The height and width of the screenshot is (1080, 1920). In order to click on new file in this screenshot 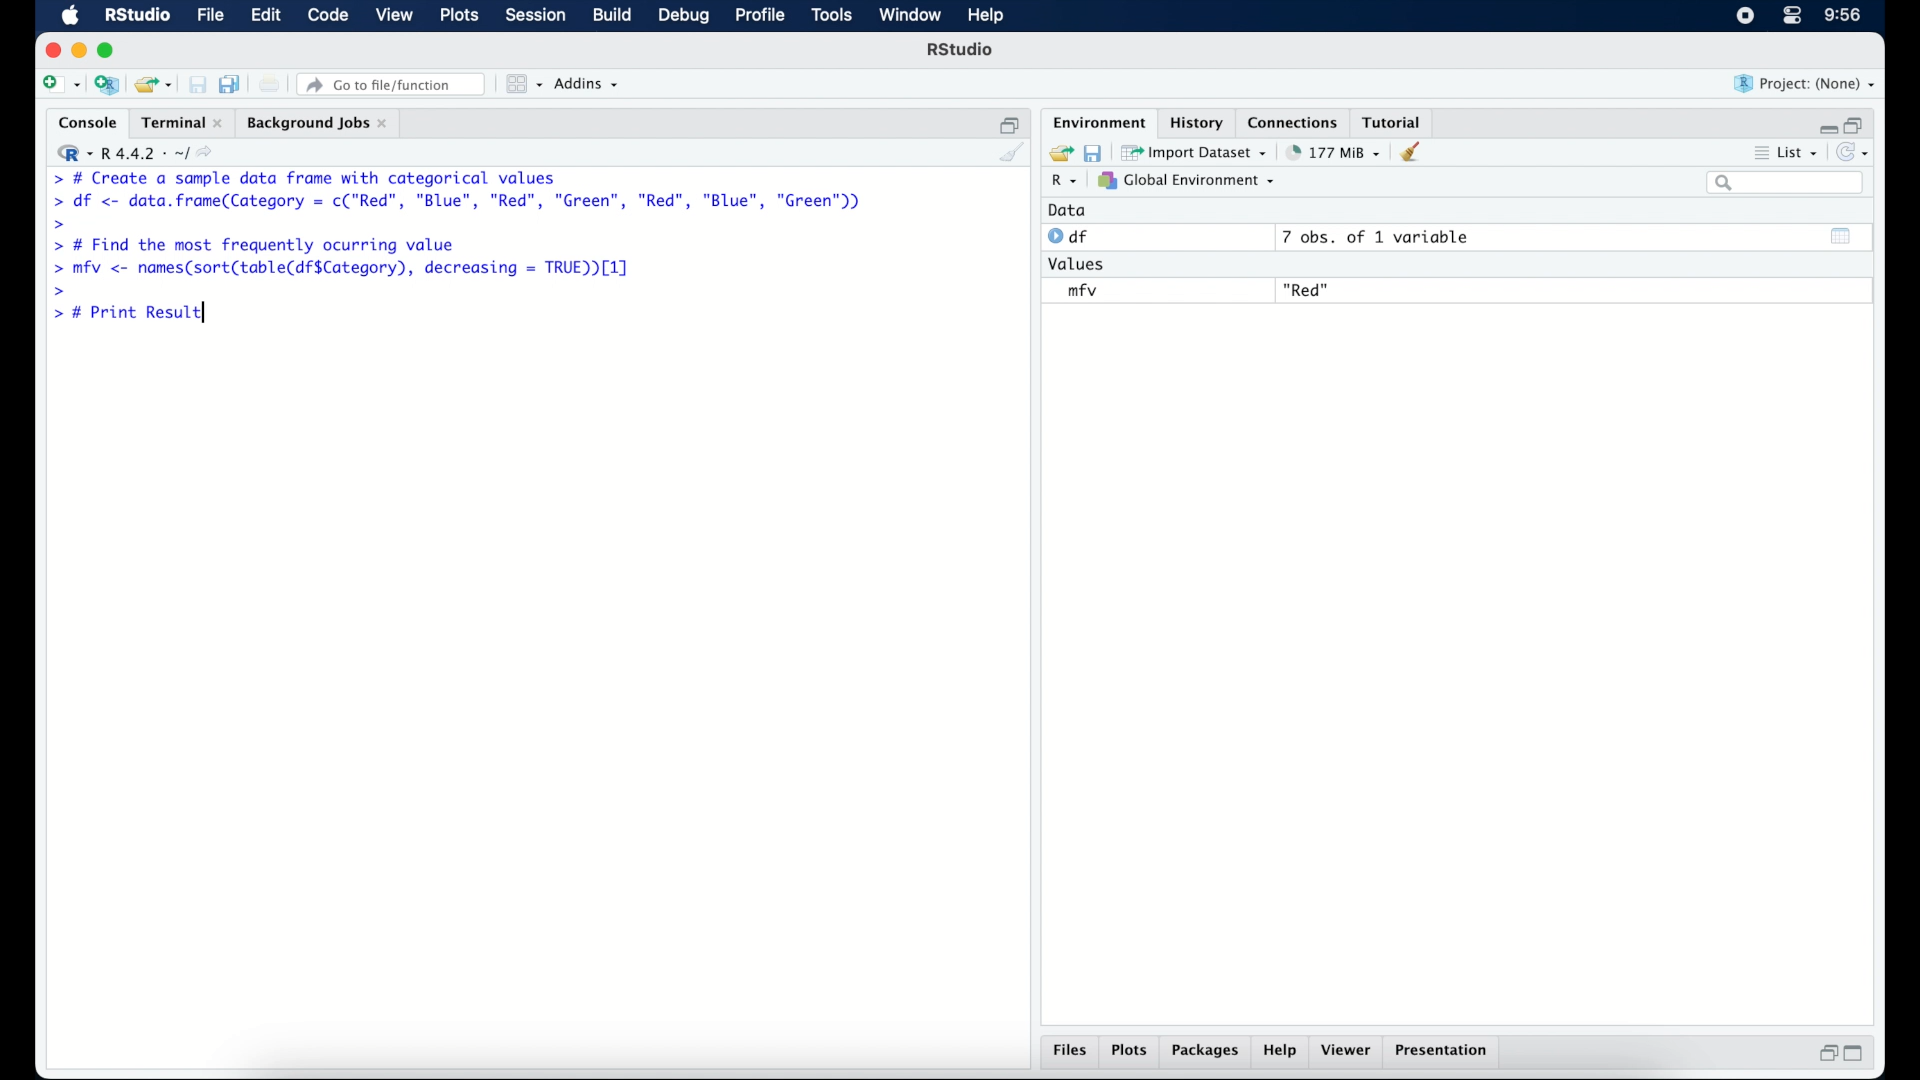, I will do `click(59, 83)`.